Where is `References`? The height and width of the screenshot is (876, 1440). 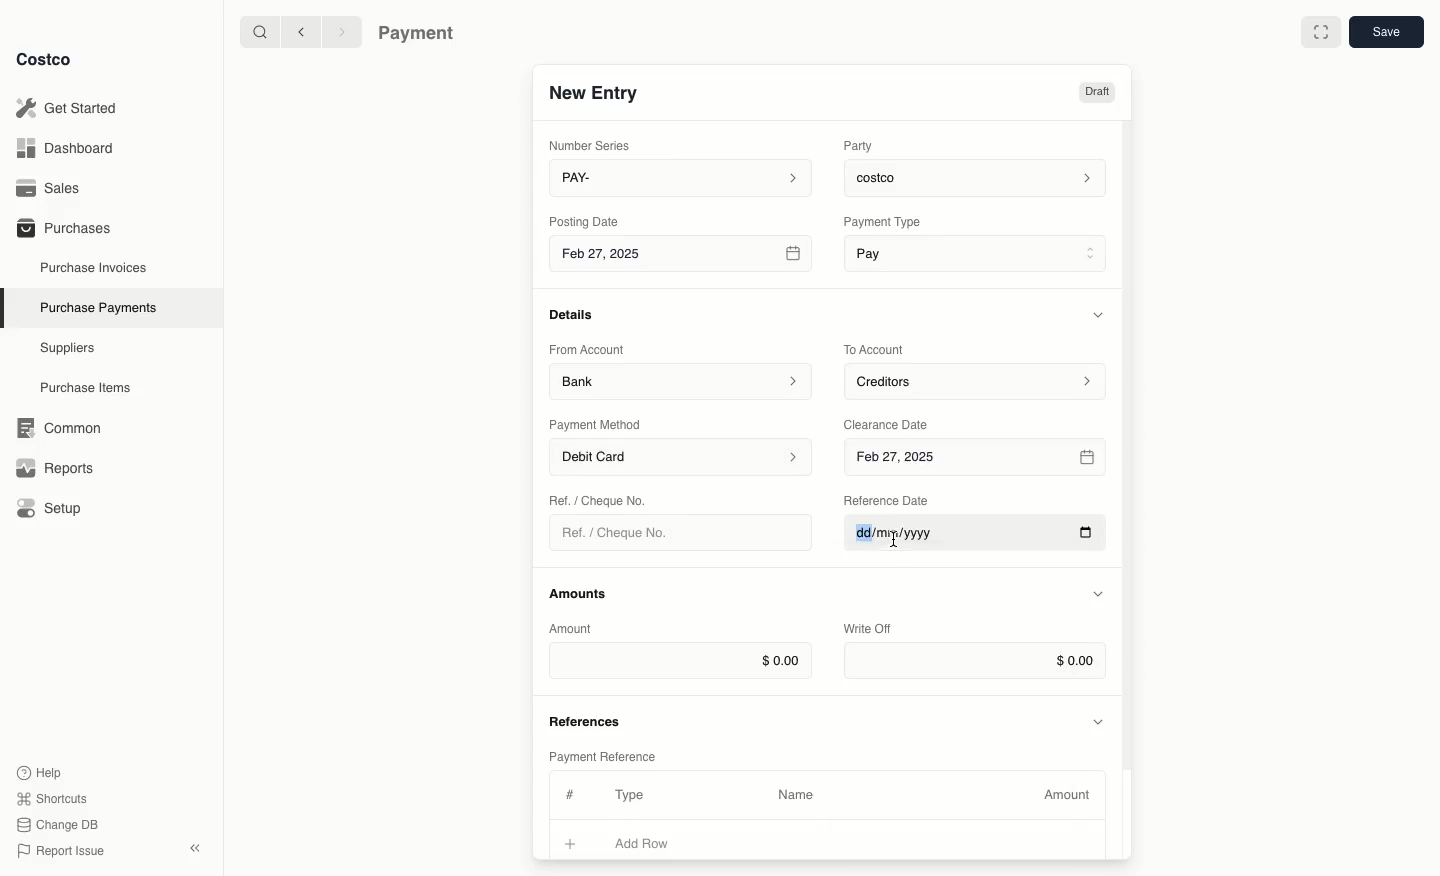
References is located at coordinates (588, 719).